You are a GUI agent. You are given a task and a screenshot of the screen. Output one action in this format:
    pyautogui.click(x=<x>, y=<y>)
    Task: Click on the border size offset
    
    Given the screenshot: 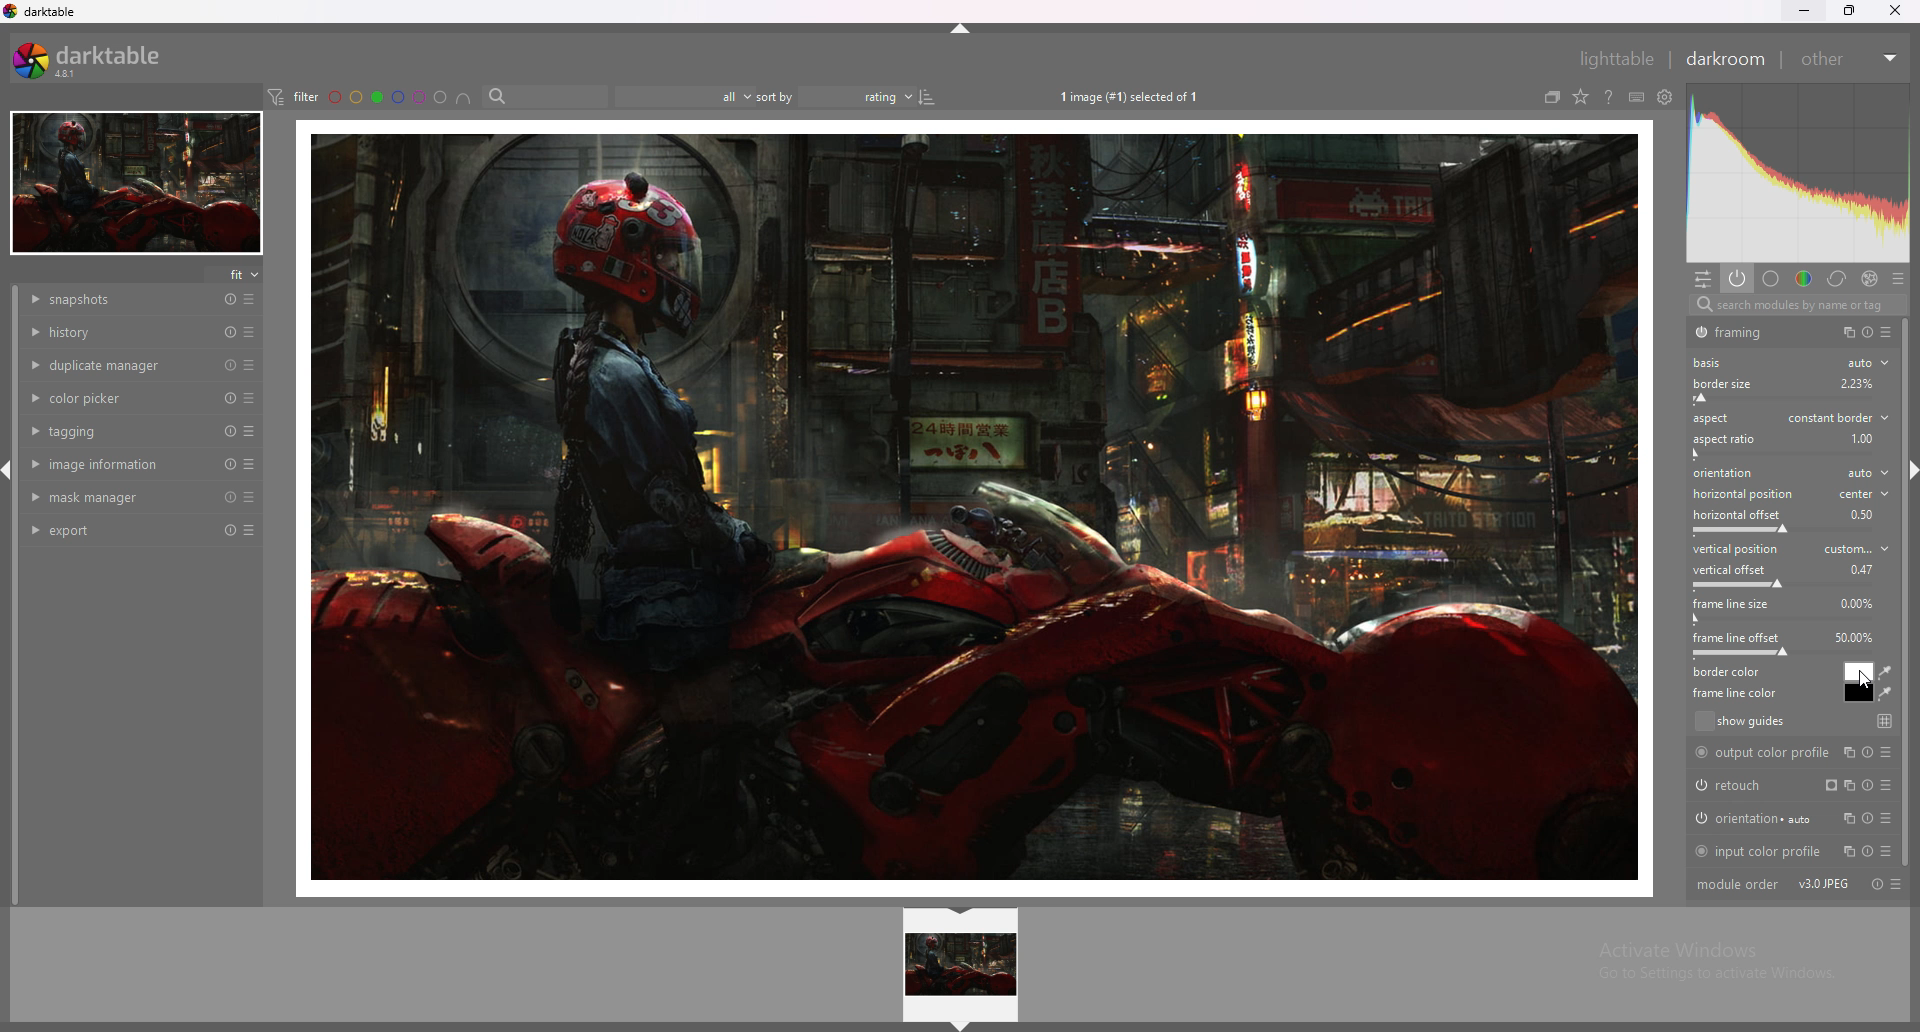 What is the action you would take?
    pyautogui.click(x=1786, y=400)
    